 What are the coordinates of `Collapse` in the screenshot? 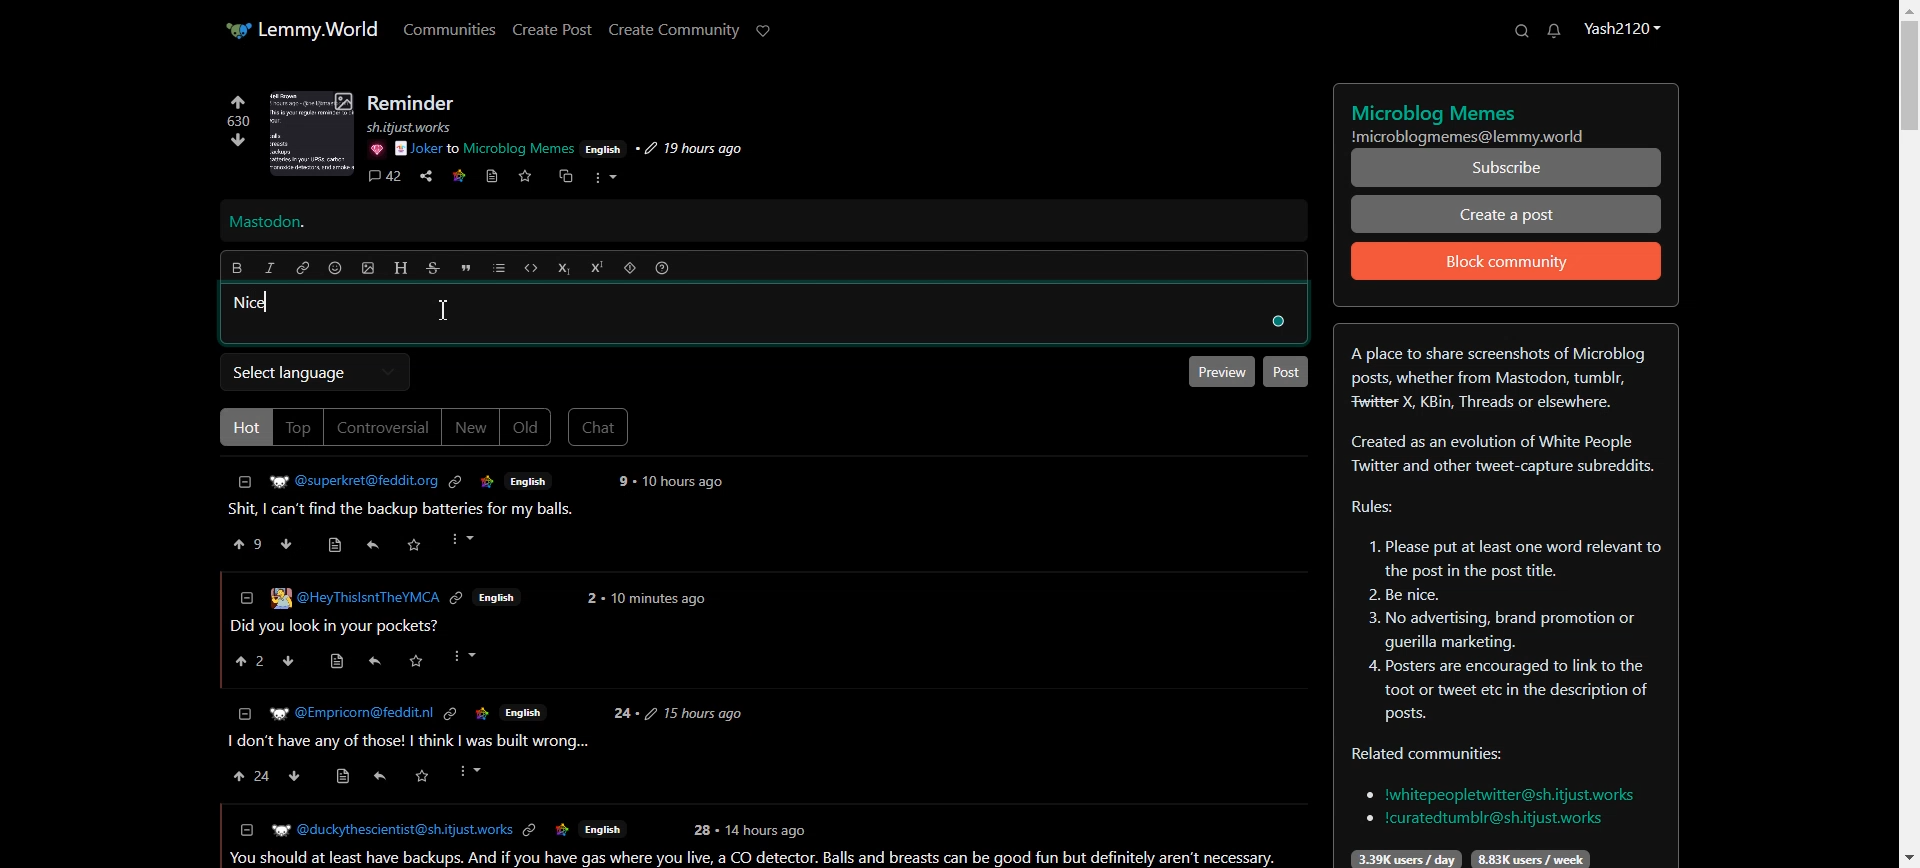 It's located at (245, 482).